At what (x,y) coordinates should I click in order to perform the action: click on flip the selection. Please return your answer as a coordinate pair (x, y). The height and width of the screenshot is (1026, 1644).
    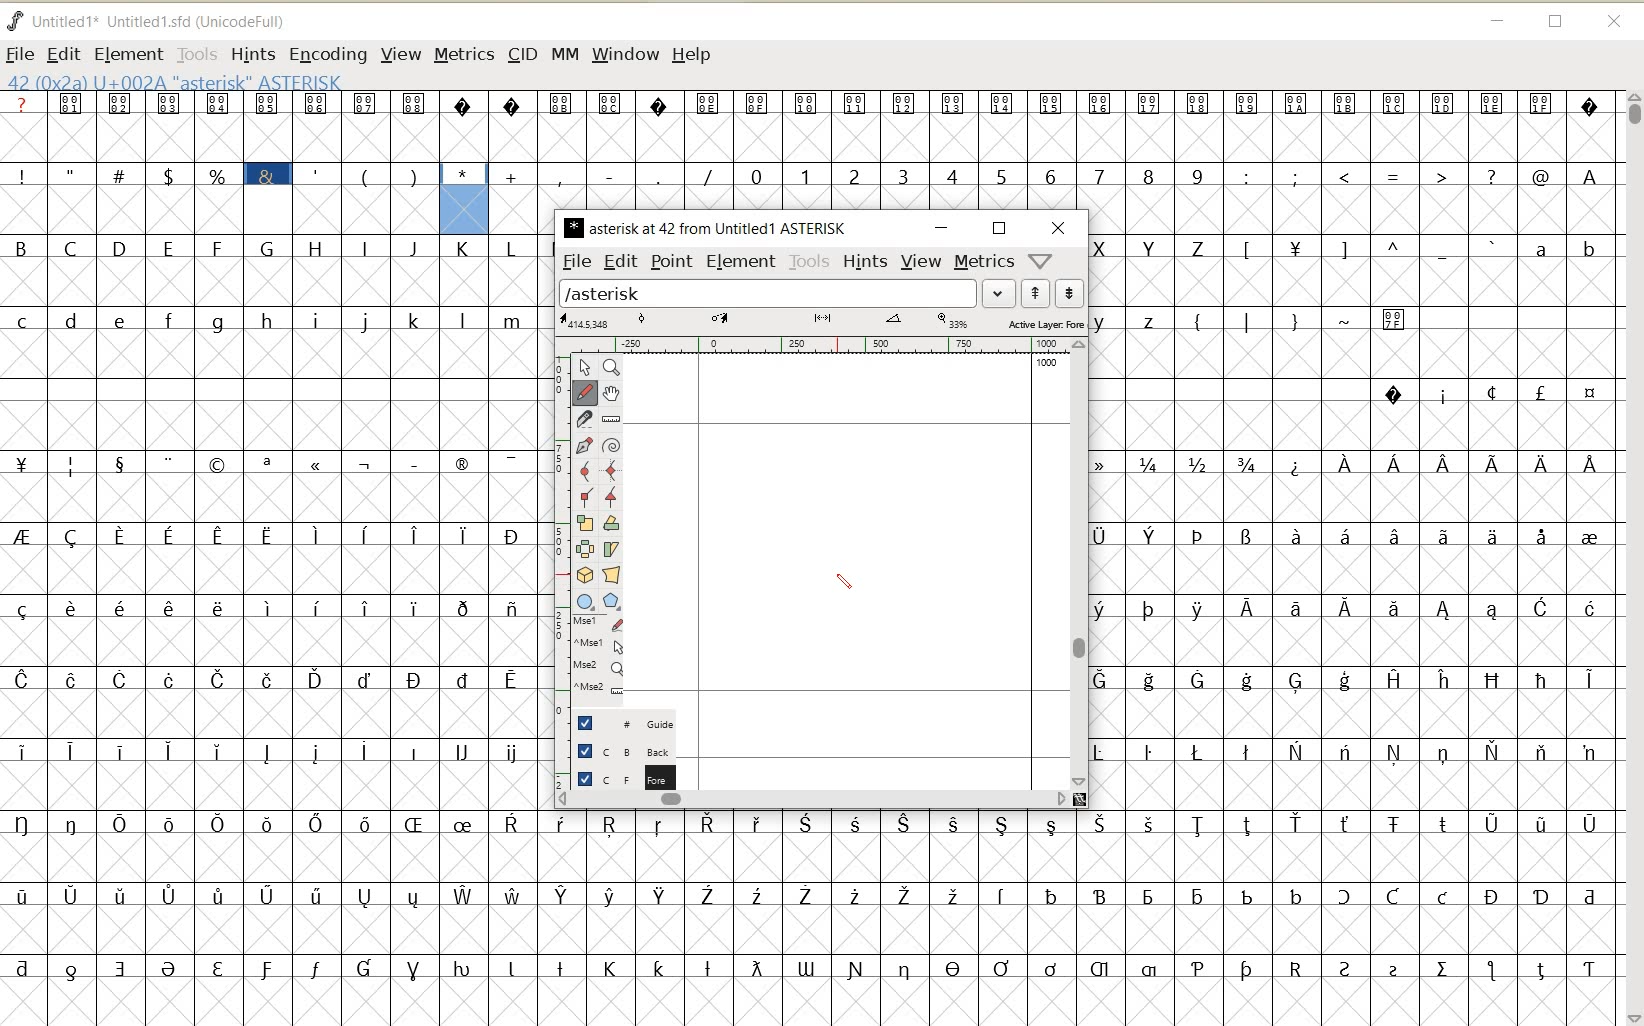
    Looking at the image, I should click on (583, 548).